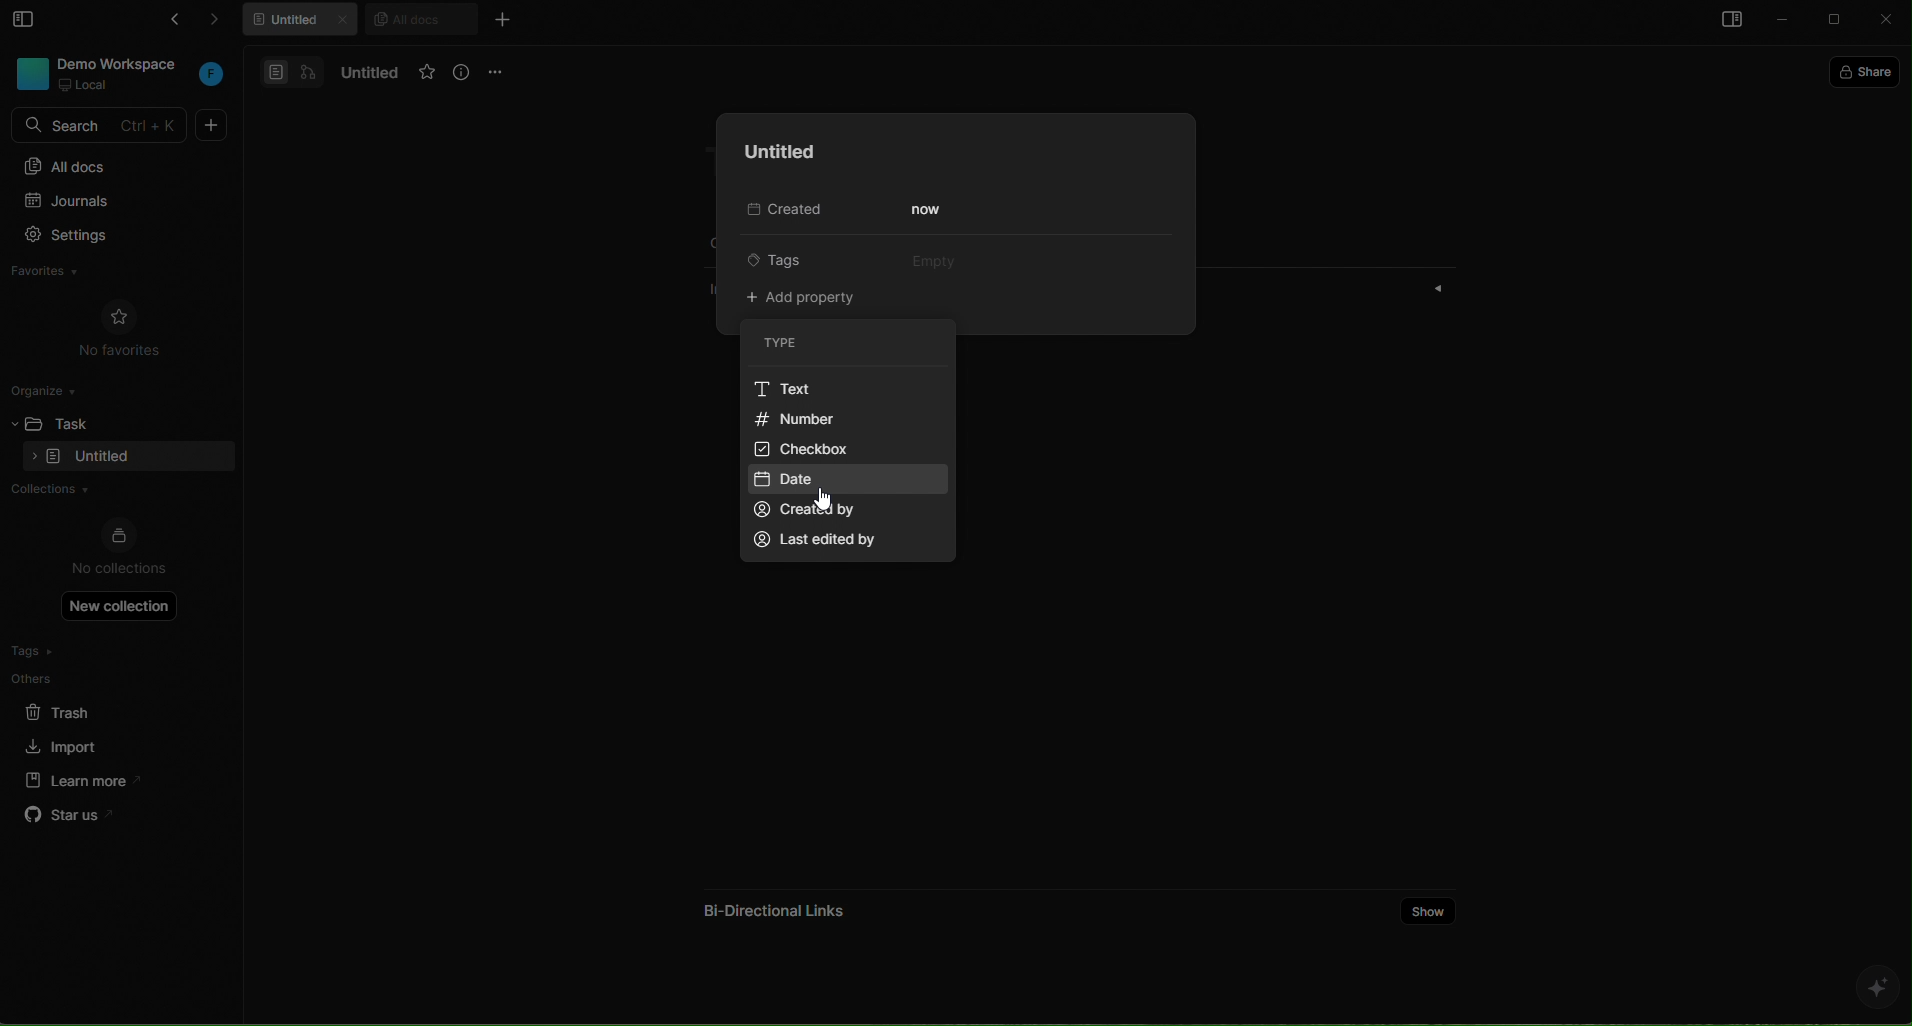 The width and height of the screenshot is (1912, 1026). What do you see at coordinates (103, 458) in the screenshot?
I see `empty folder` at bounding box center [103, 458].